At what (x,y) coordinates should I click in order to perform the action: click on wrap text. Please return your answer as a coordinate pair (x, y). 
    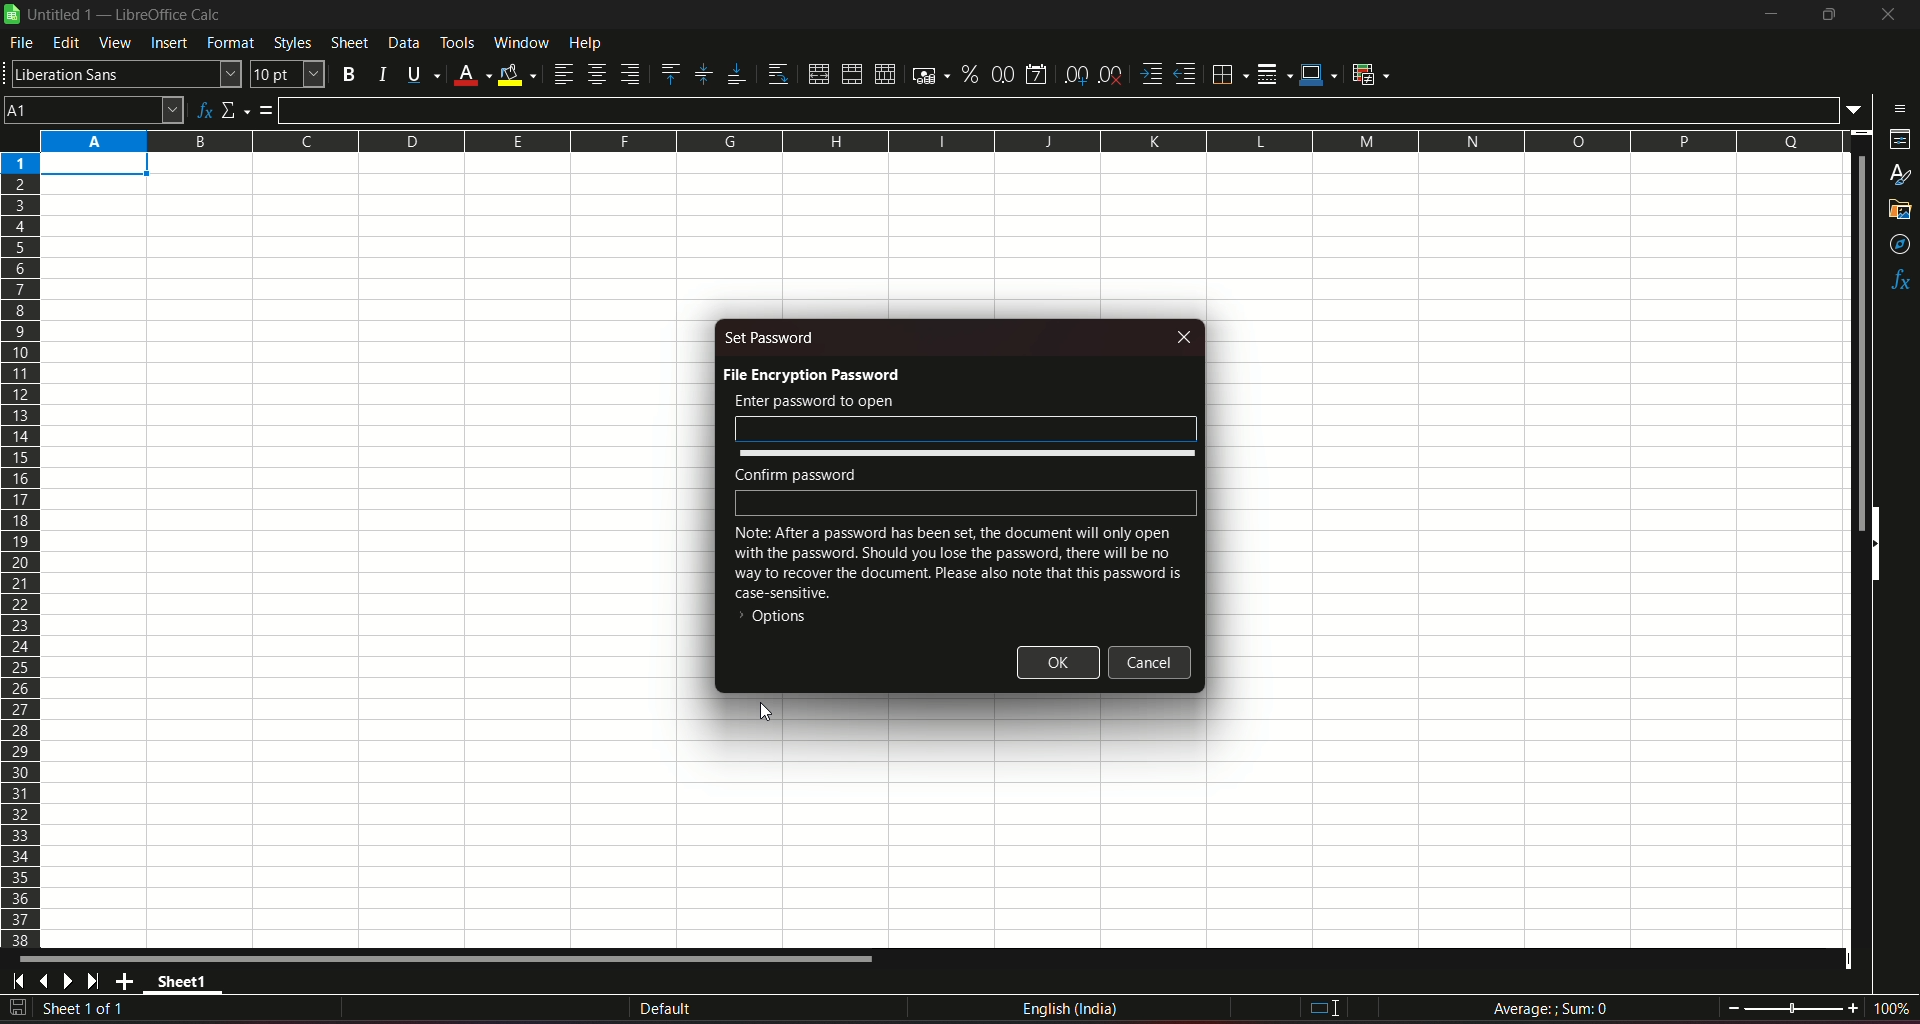
    Looking at the image, I should click on (774, 73).